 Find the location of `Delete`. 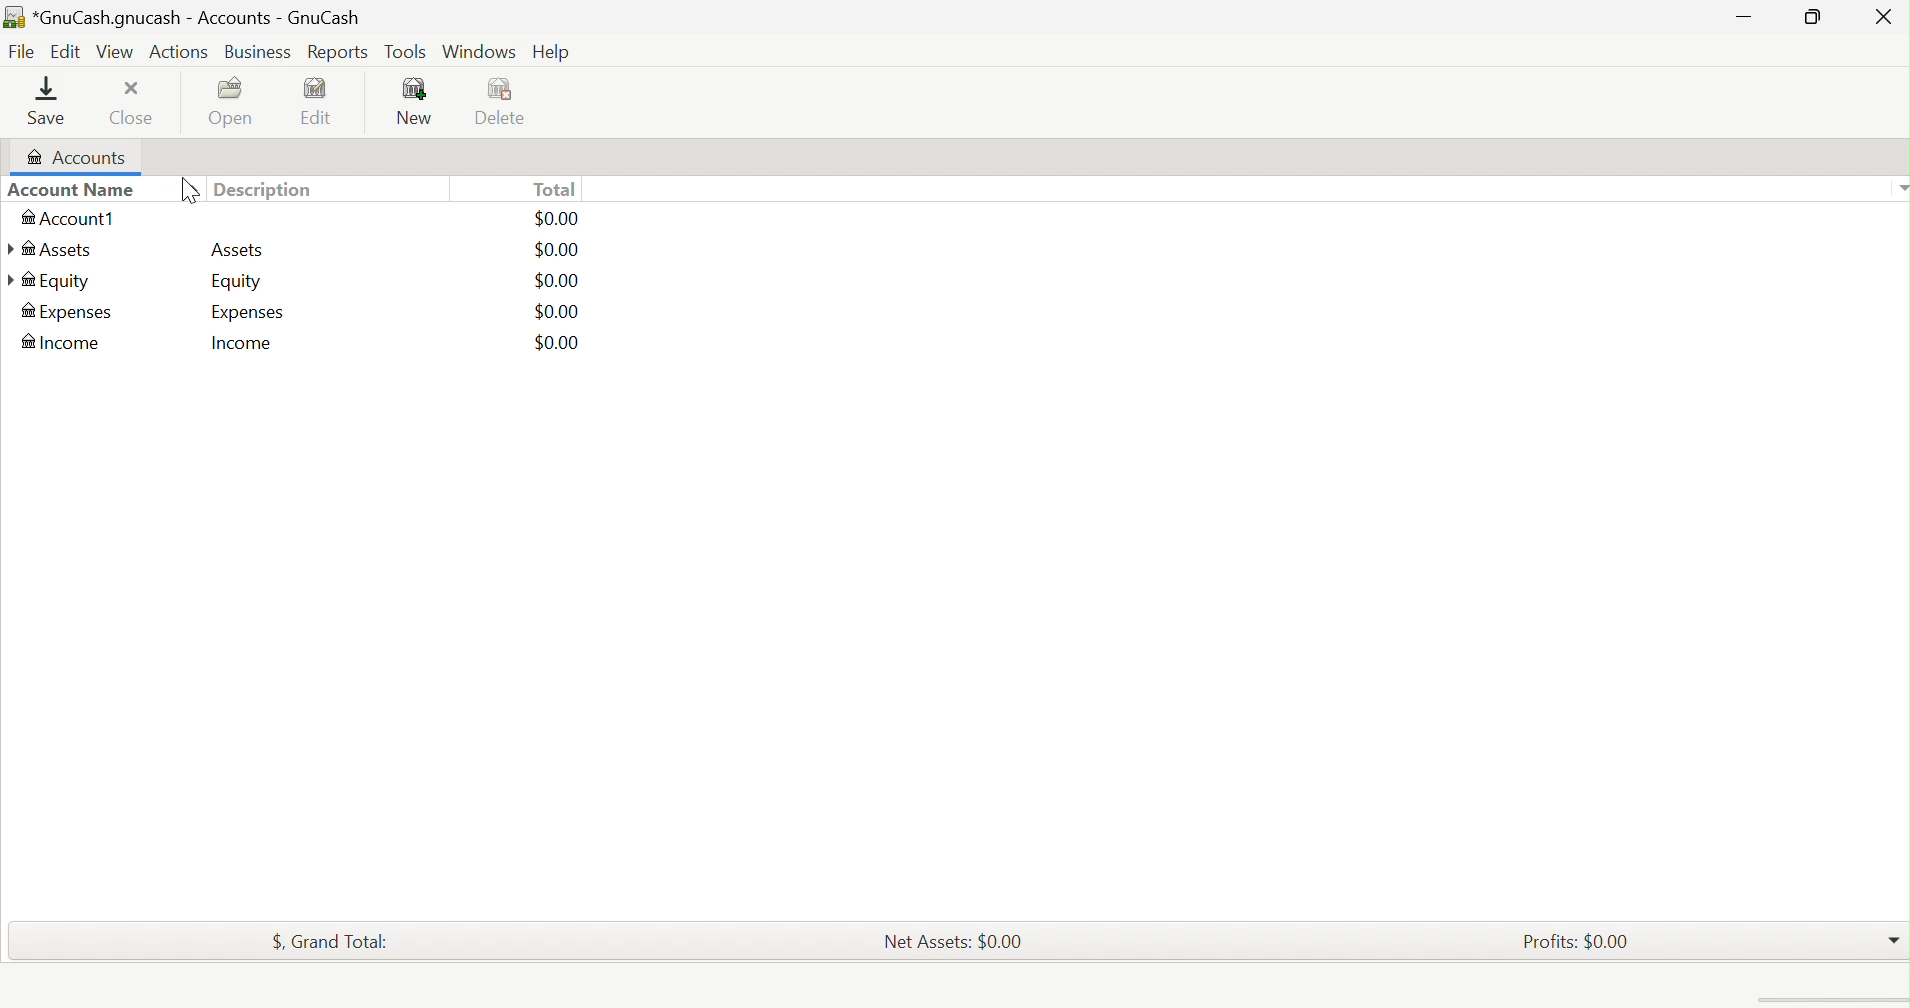

Delete is located at coordinates (507, 103).